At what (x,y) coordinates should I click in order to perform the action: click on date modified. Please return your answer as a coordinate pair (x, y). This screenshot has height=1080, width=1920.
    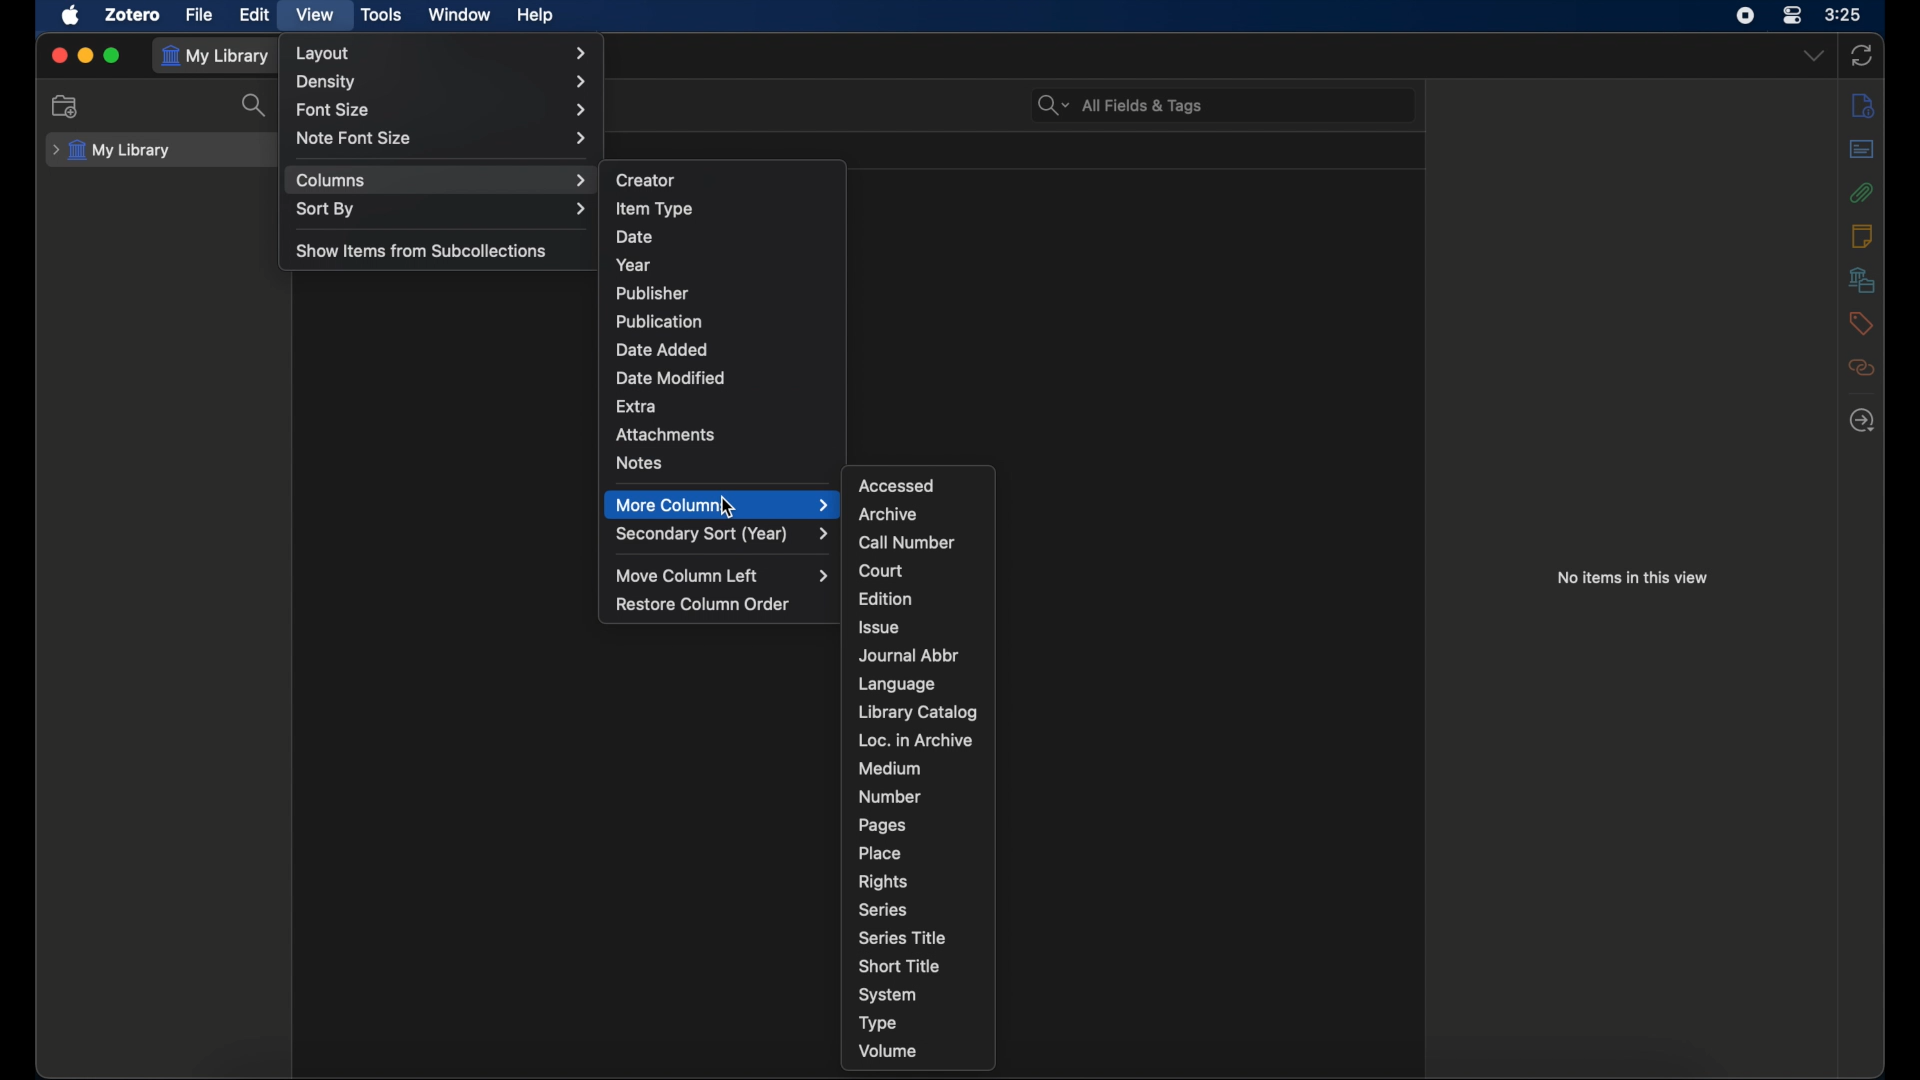
    Looking at the image, I should click on (674, 379).